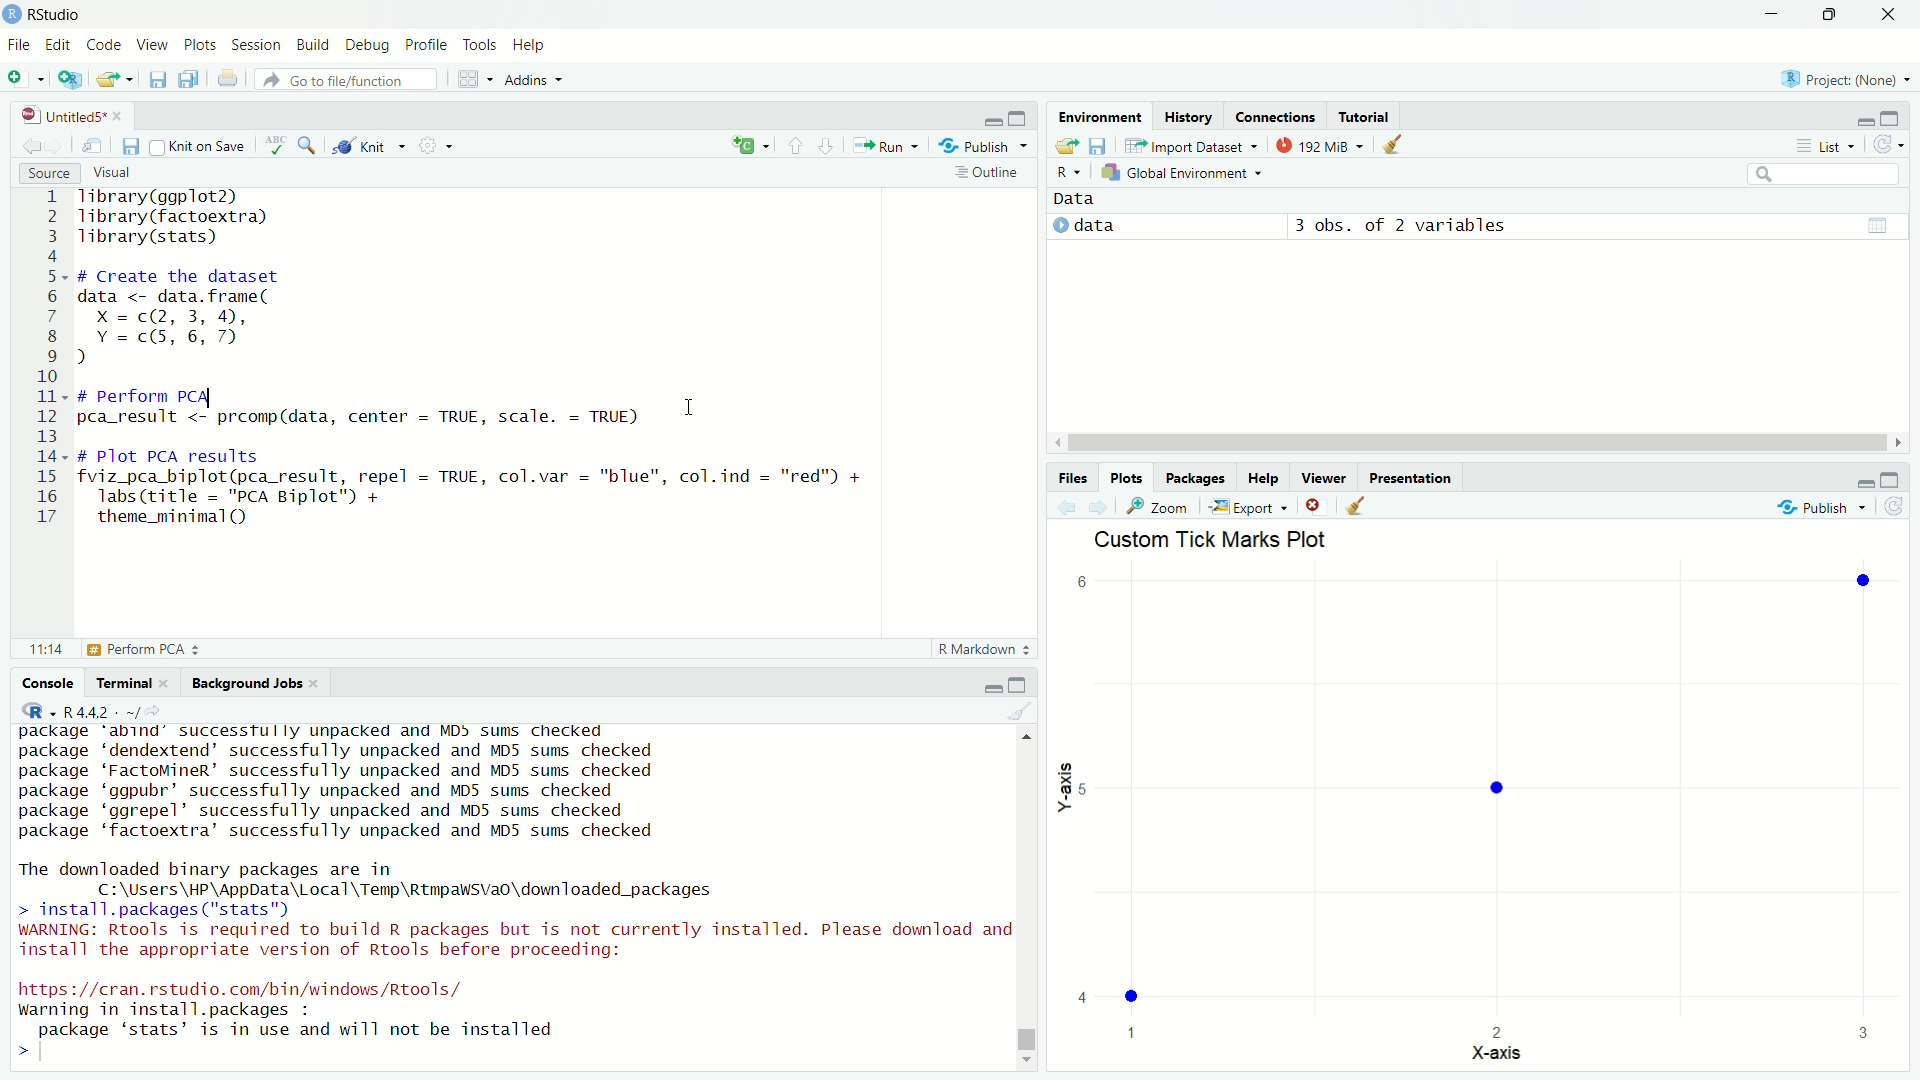 The image size is (1920, 1080). I want to click on go forward to the next source, so click(57, 147).